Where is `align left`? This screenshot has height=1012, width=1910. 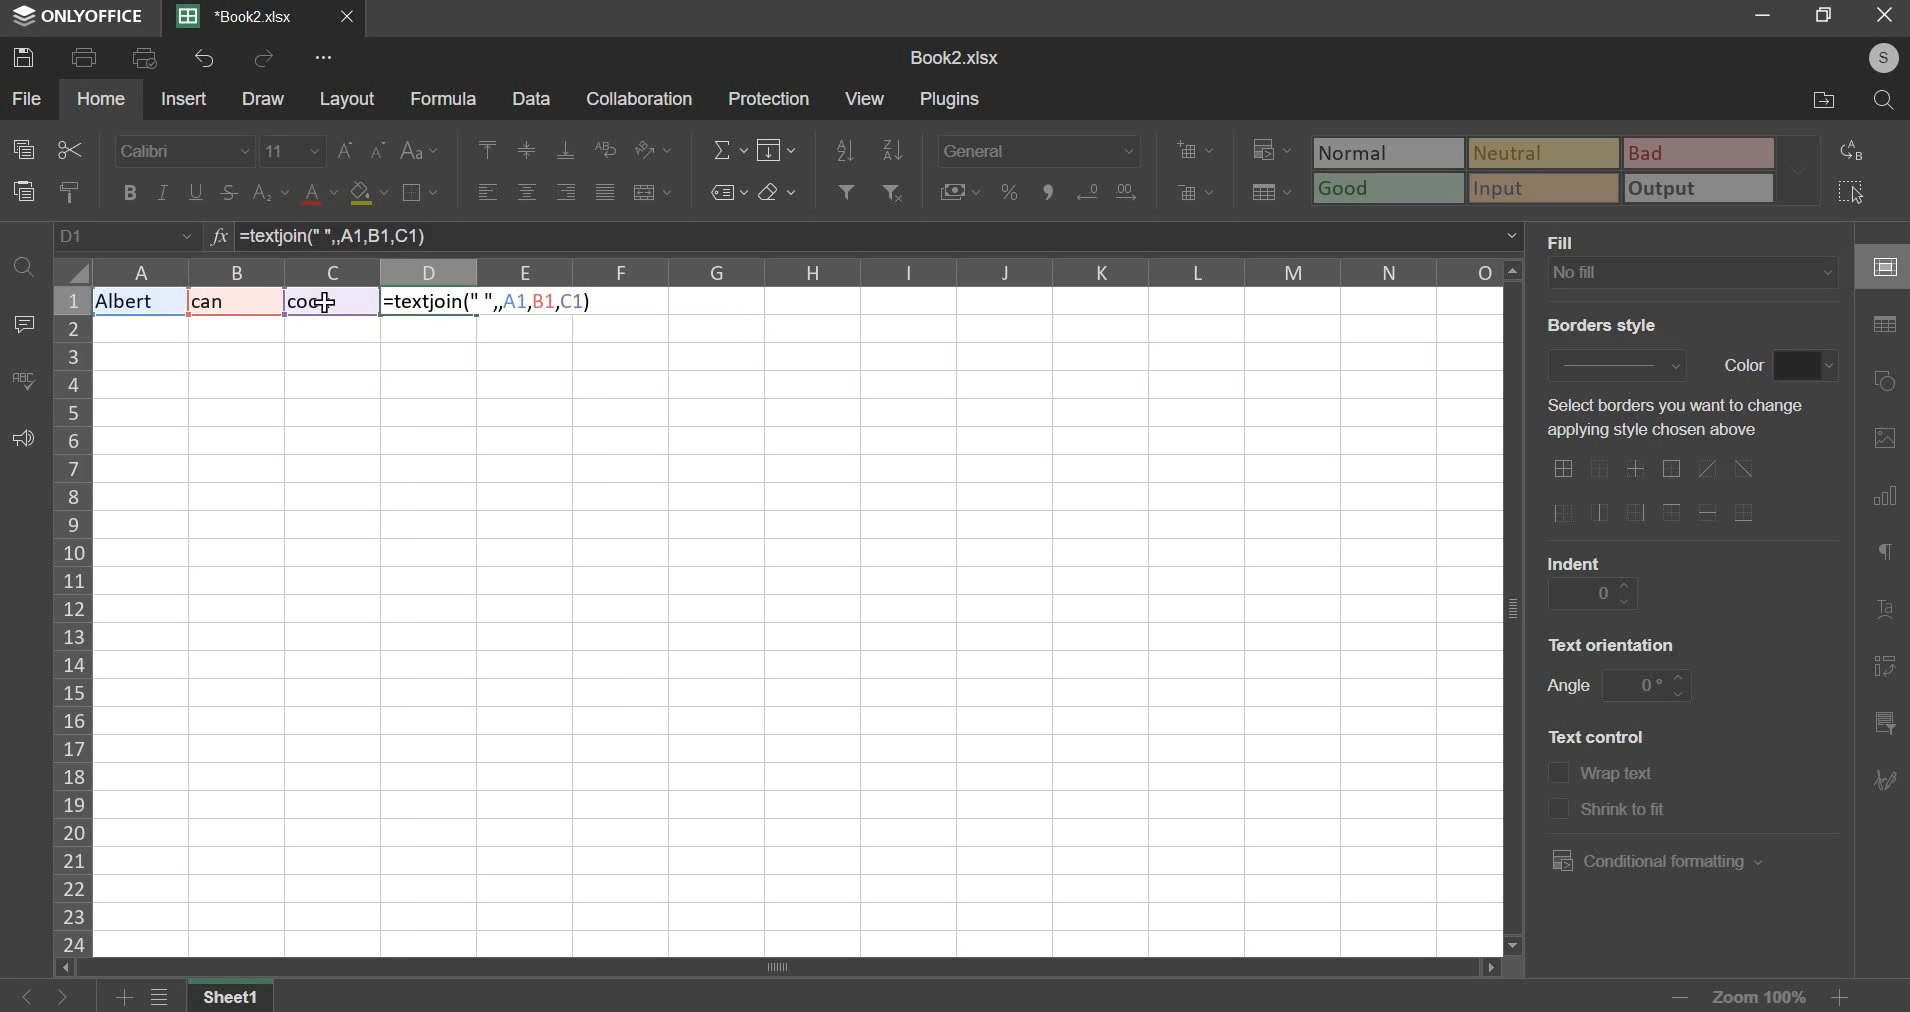 align left is located at coordinates (488, 194).